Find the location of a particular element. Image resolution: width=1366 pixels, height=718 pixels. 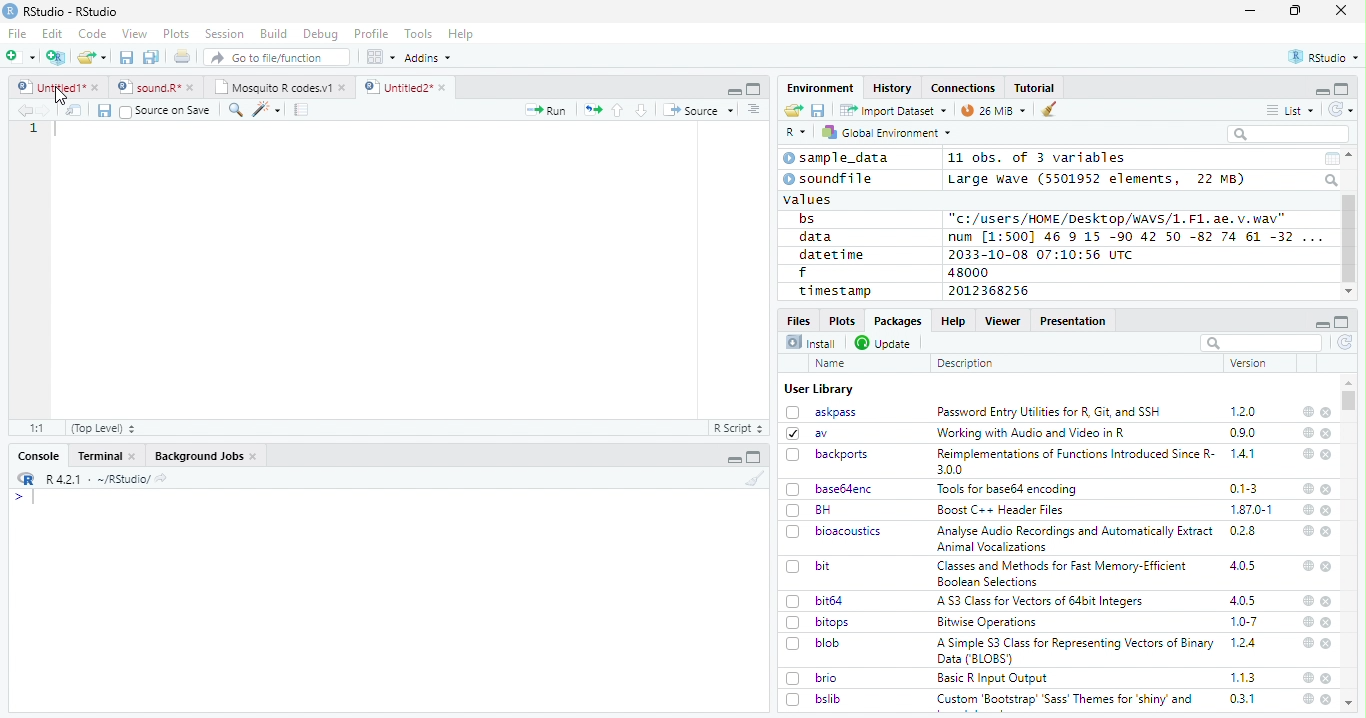

0.9.0 is located at coordinates (1243, 433).